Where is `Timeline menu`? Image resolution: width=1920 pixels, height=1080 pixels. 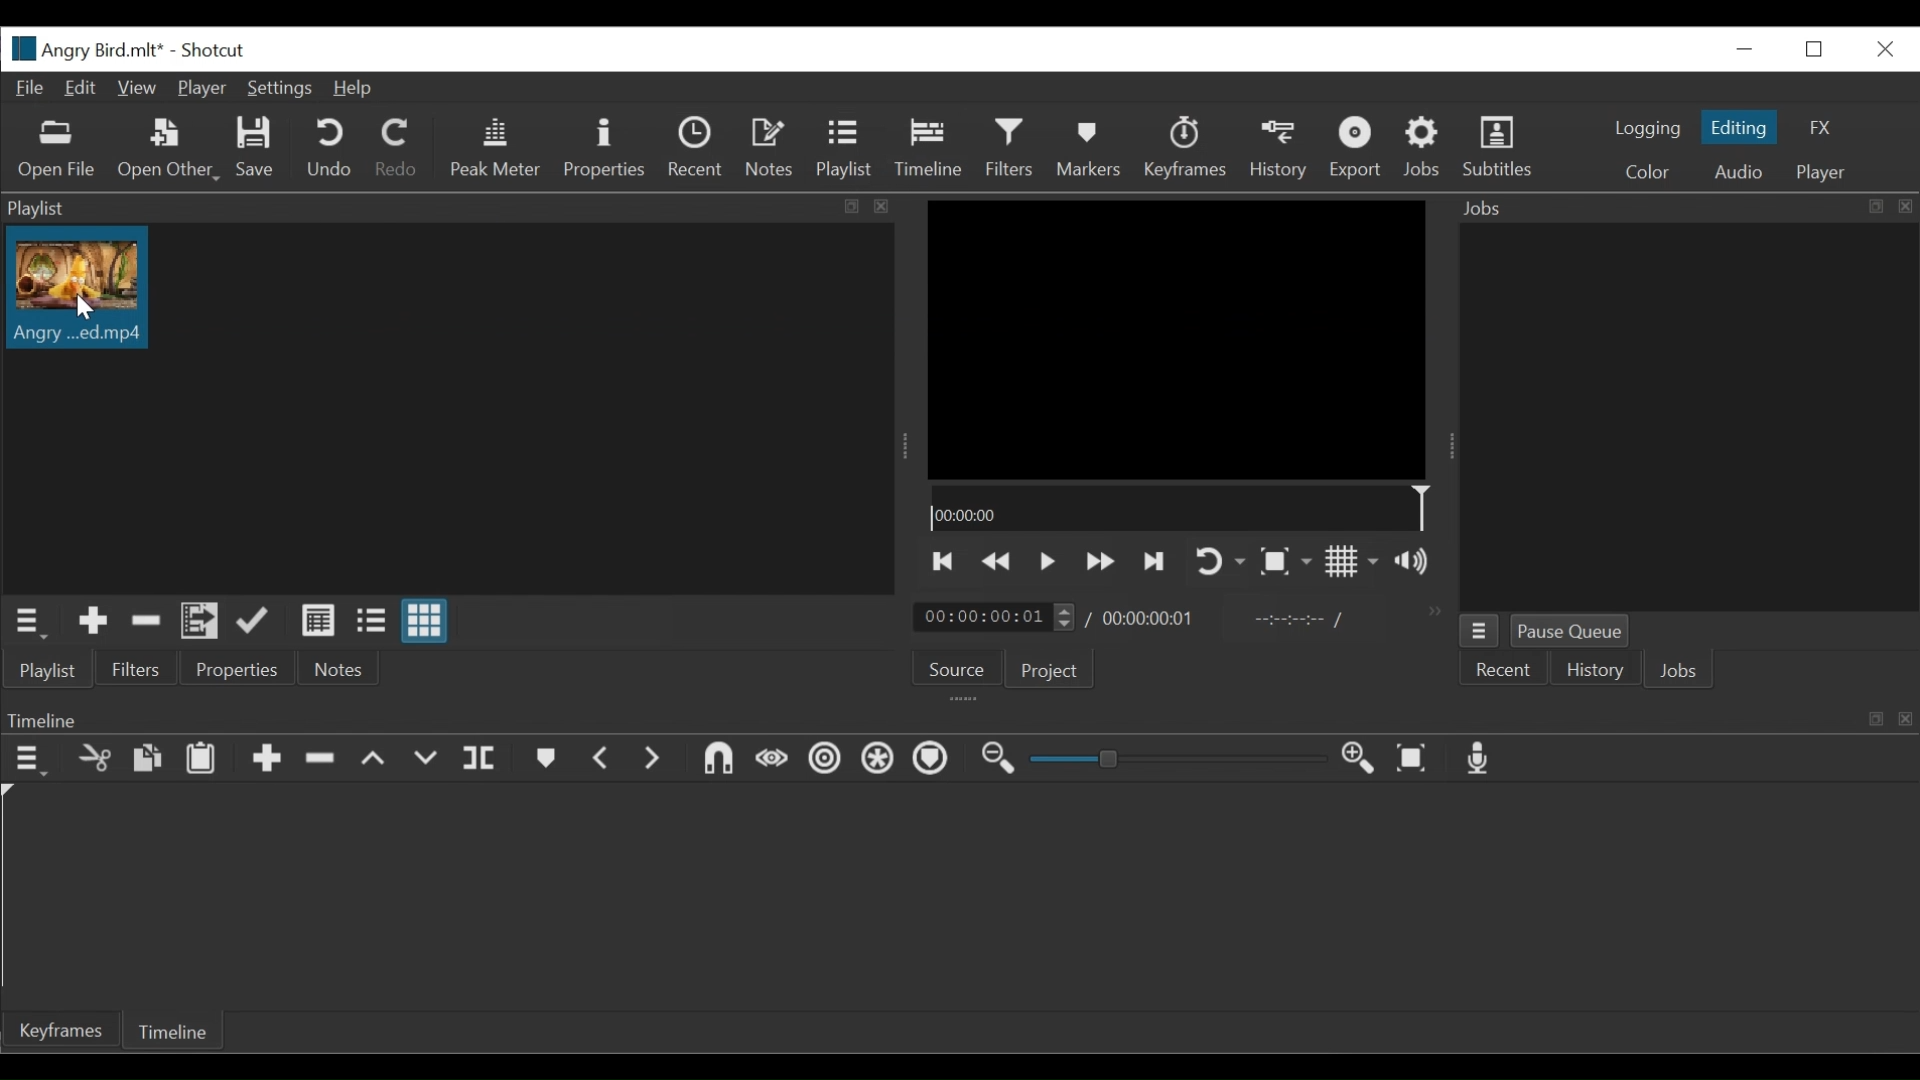
Timeline menu is located at coordinates (28, 761).